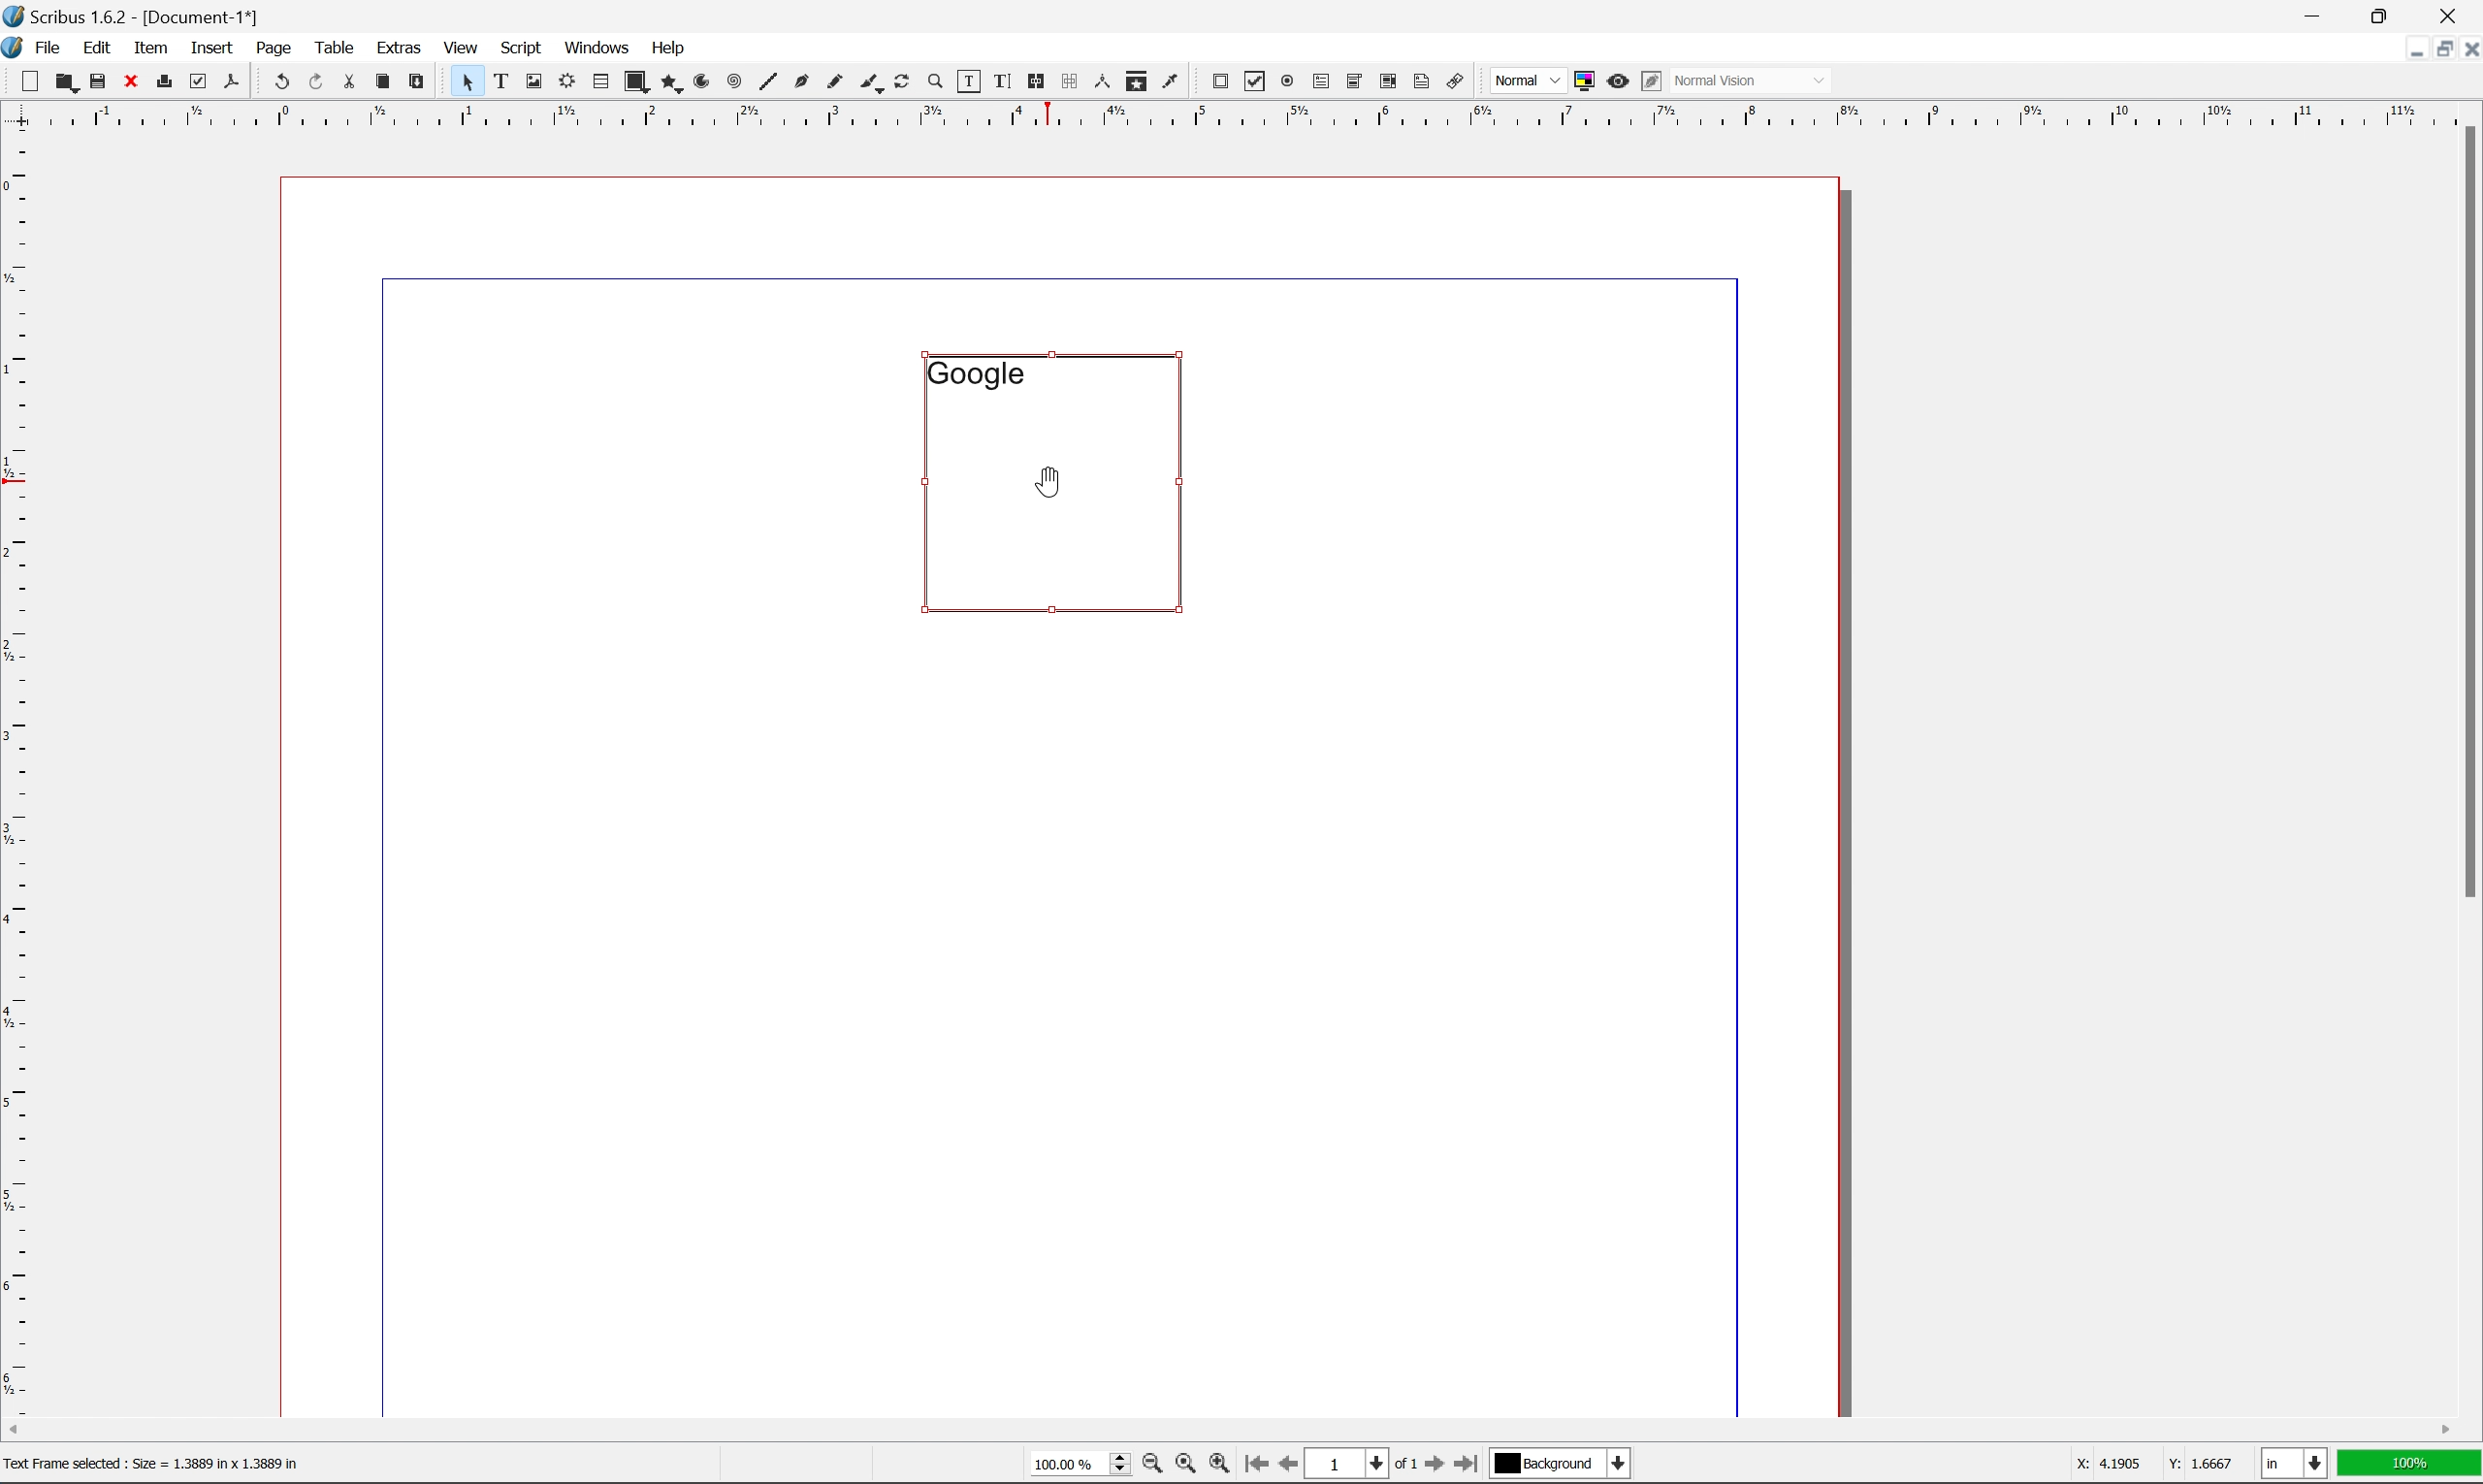  What do you see at coordinates (281, 83) in the screenshot?
I see `undo` at bounding box center [281, 83].